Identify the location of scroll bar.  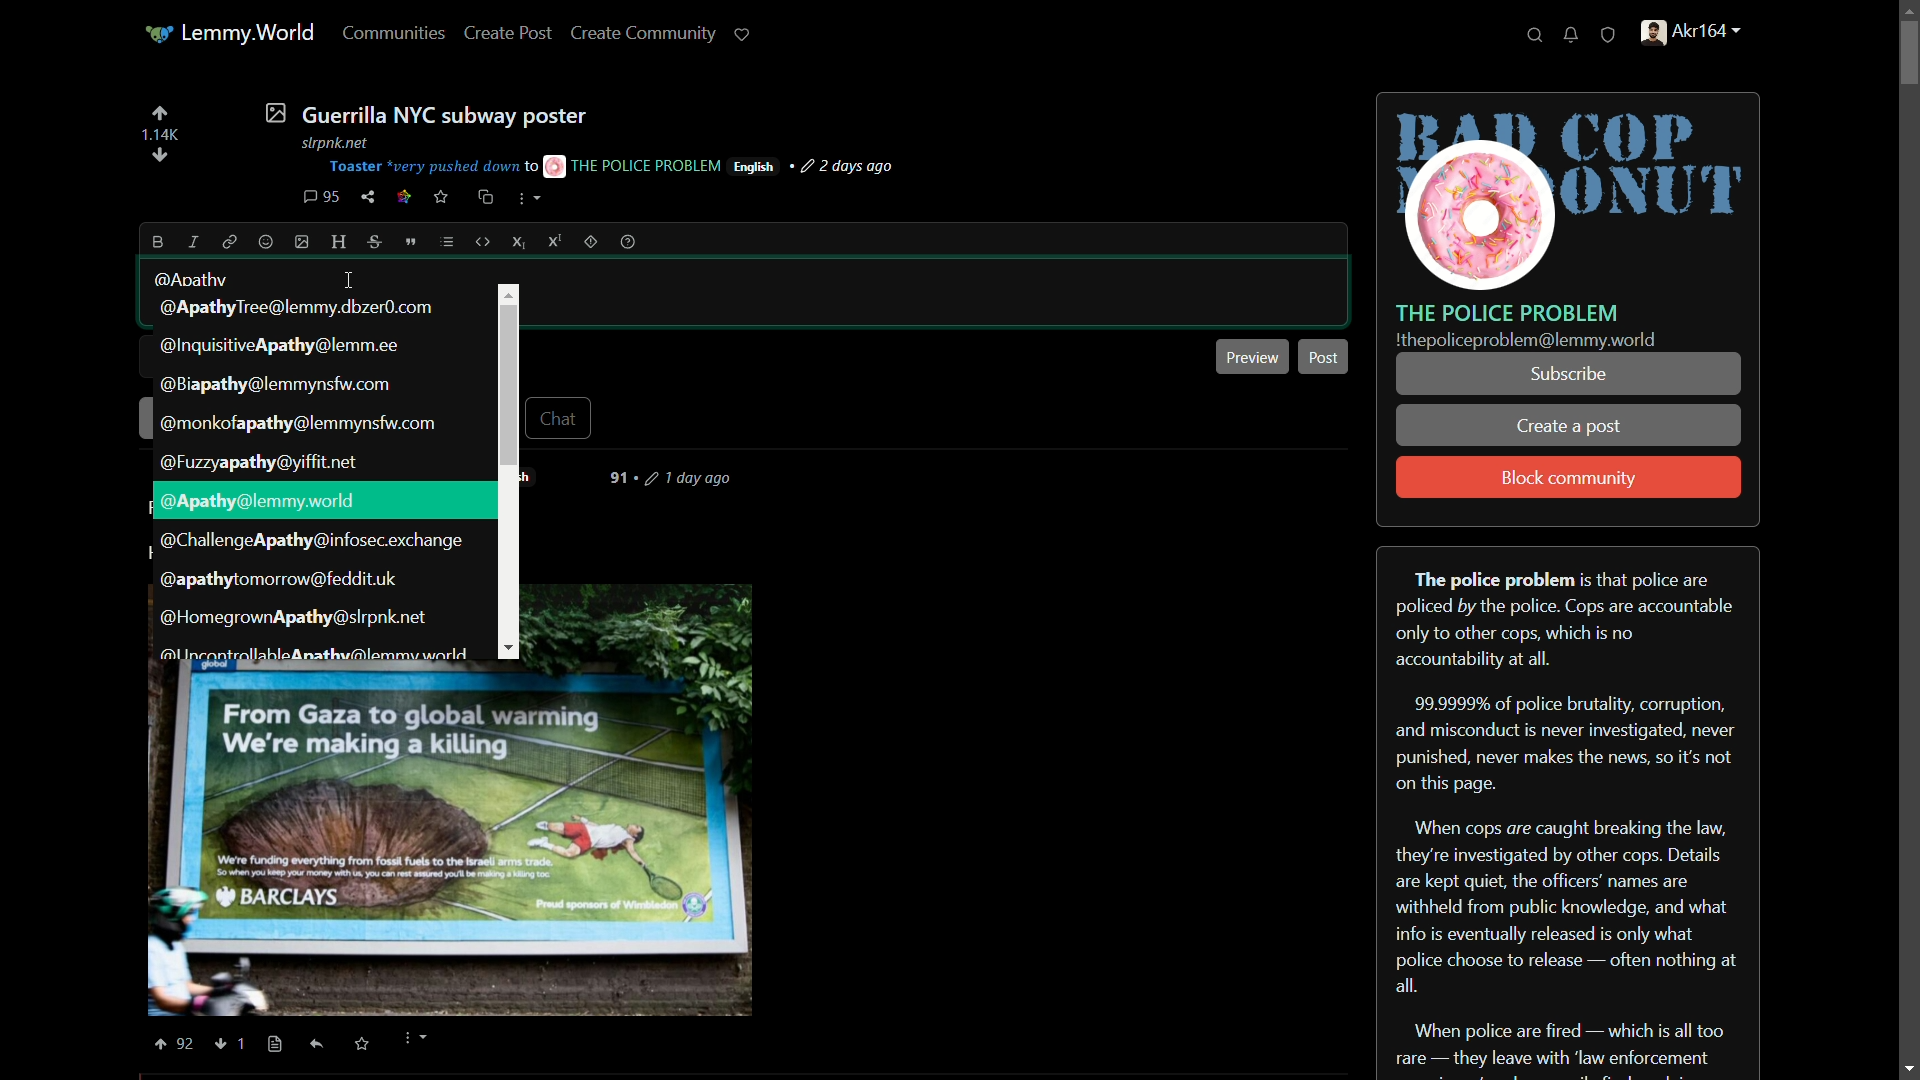
(1904, 540).